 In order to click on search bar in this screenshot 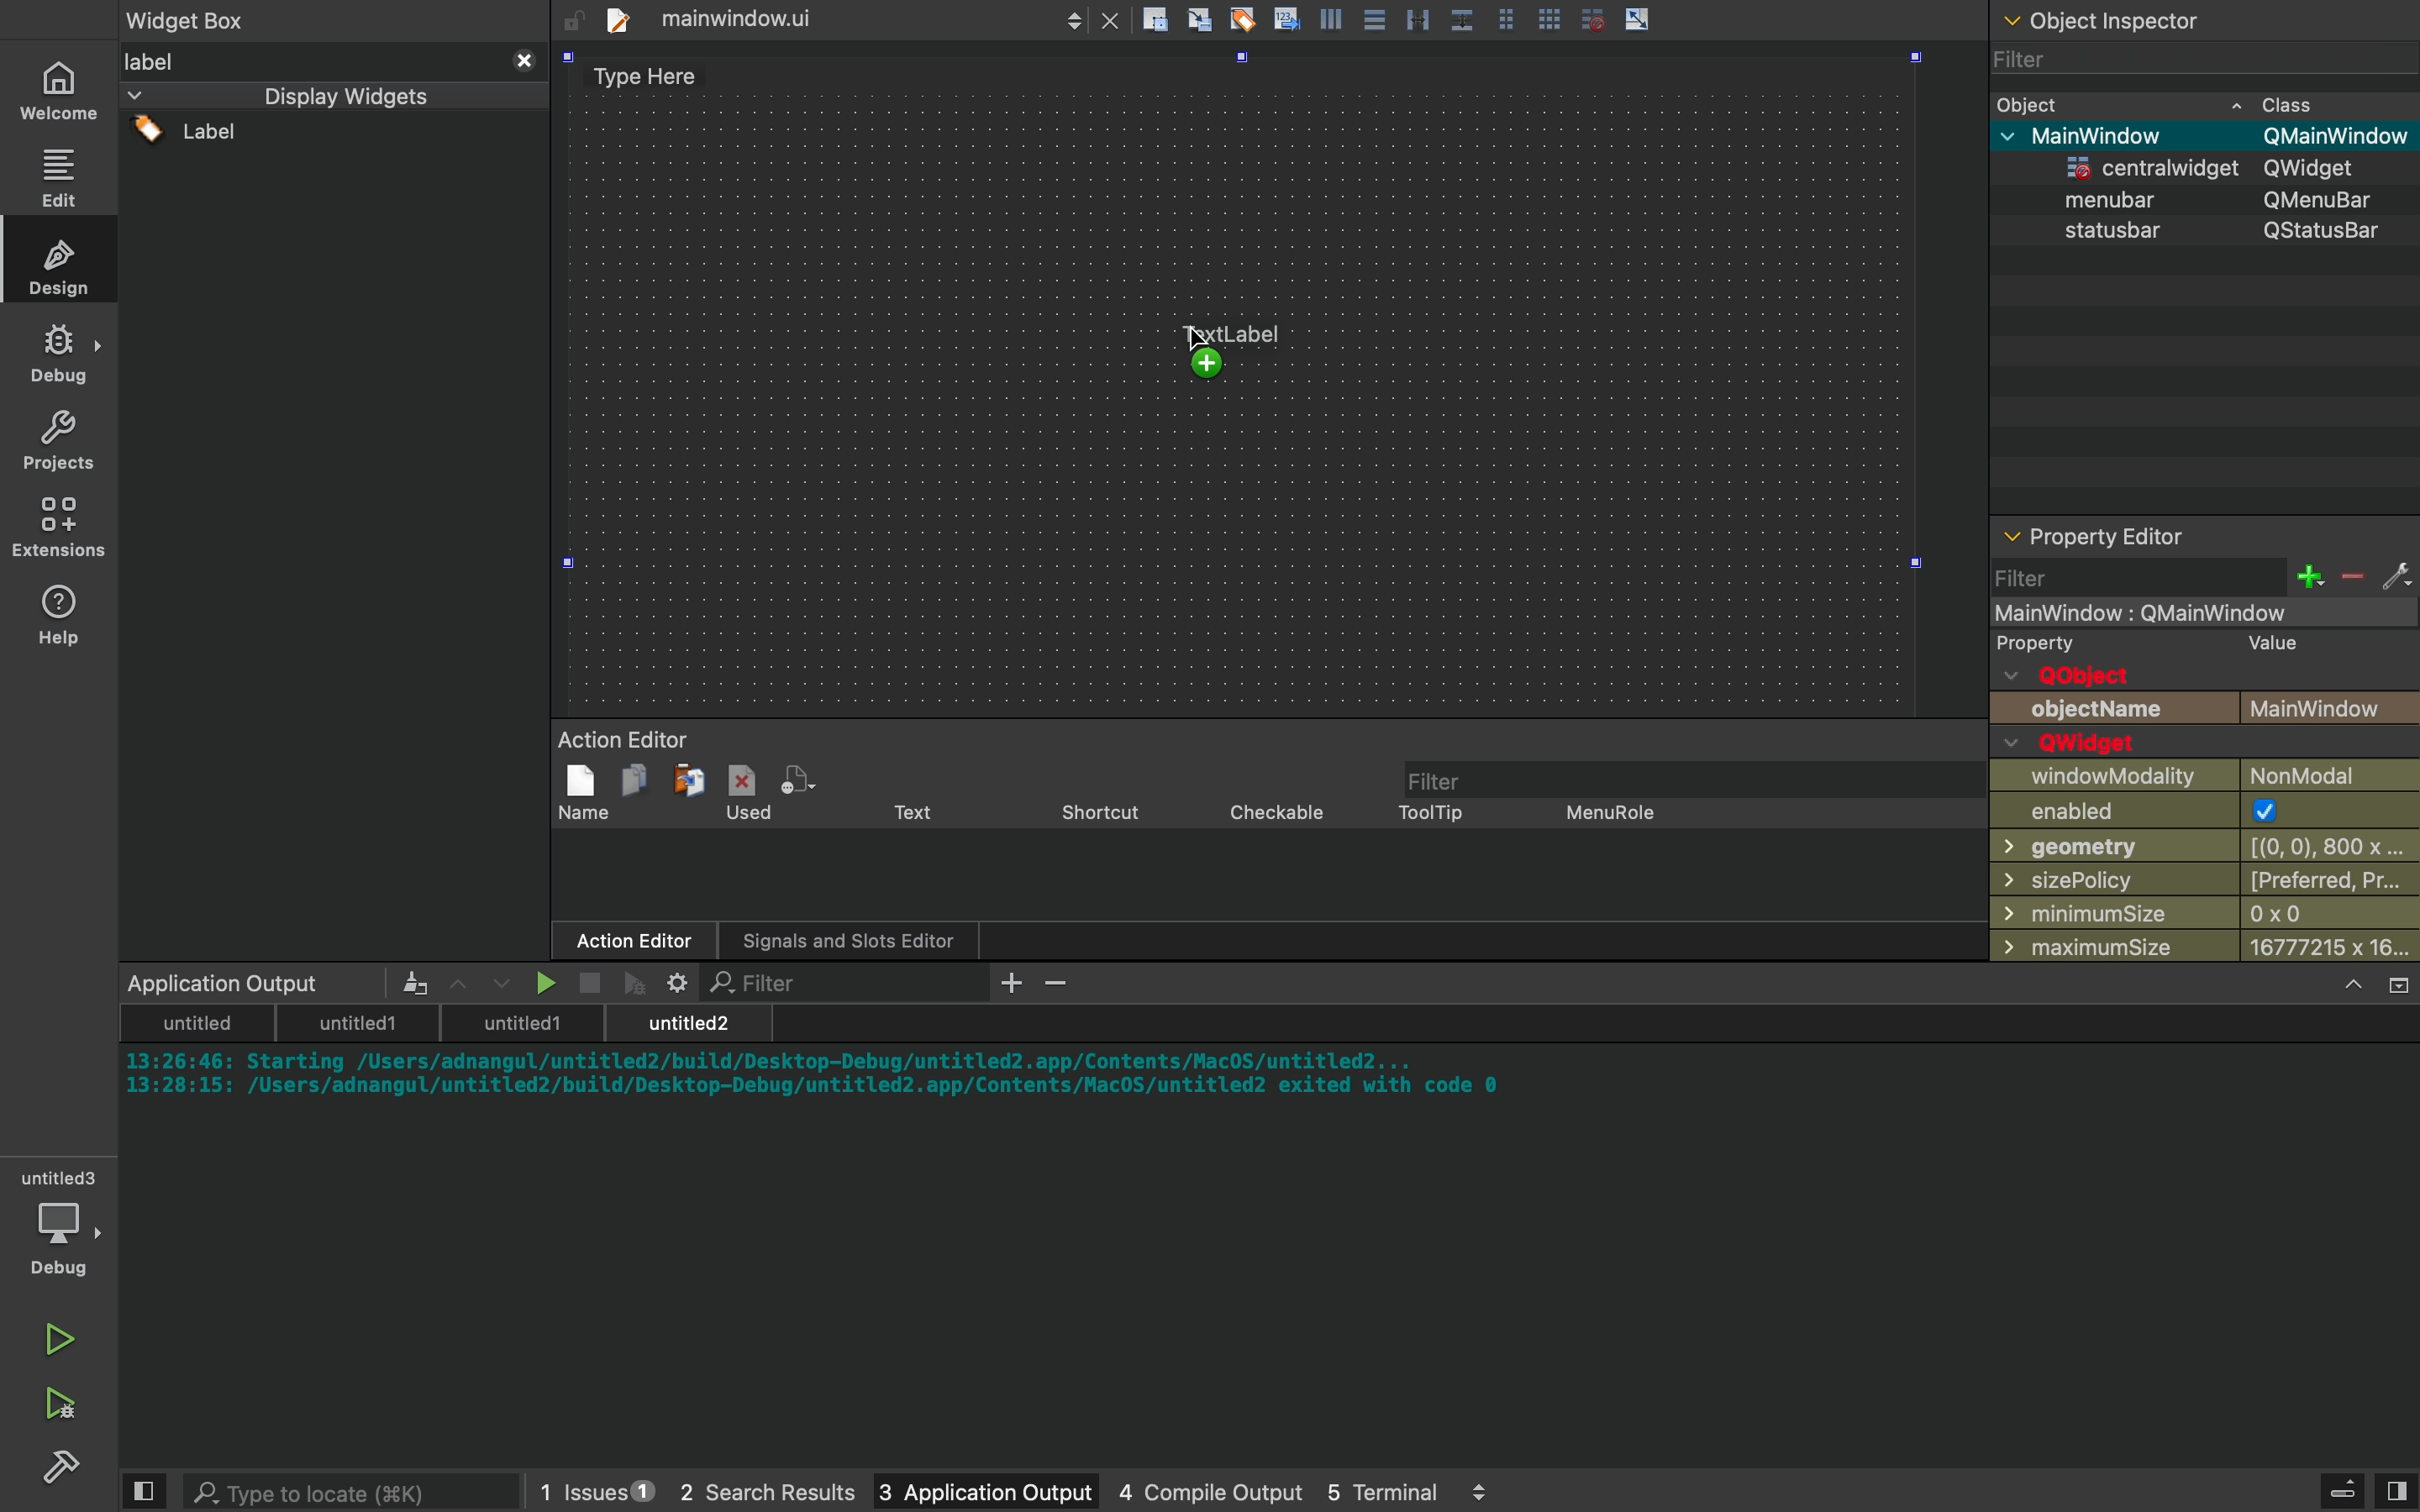, I will do `click(327, 1491)`.